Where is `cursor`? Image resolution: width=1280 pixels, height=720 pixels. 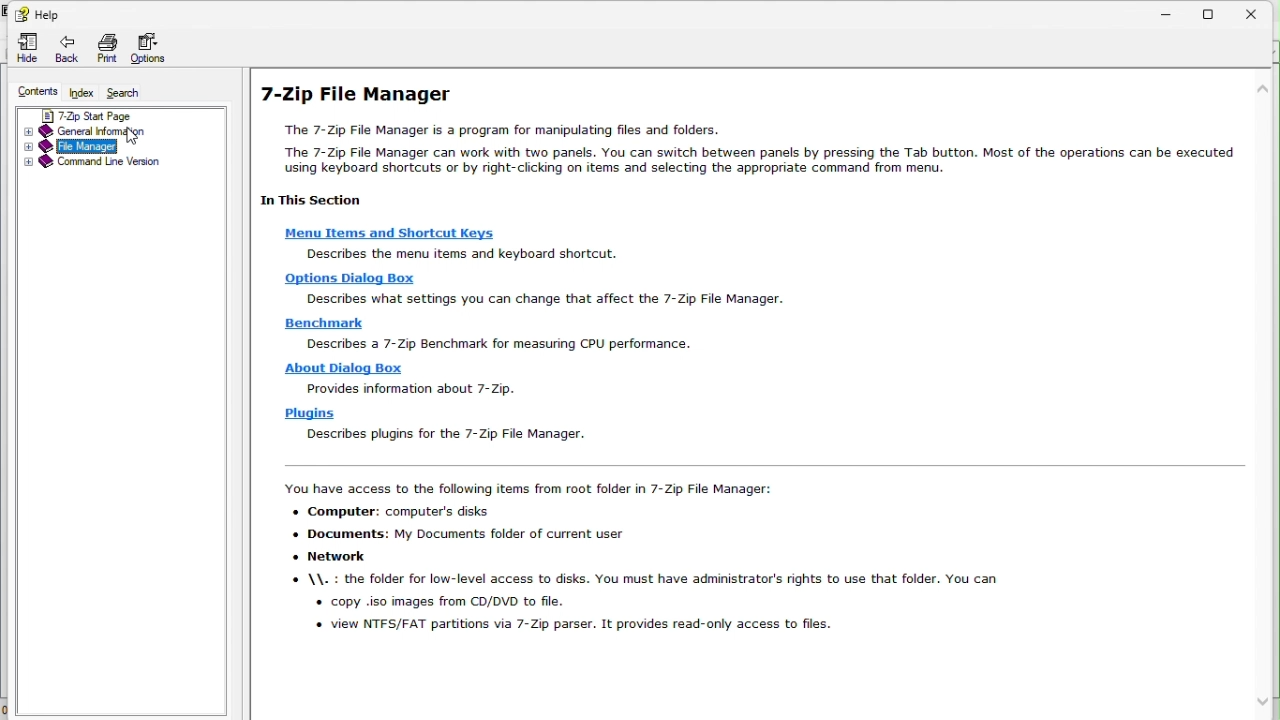
cursor is located at coordinates (130, 138).